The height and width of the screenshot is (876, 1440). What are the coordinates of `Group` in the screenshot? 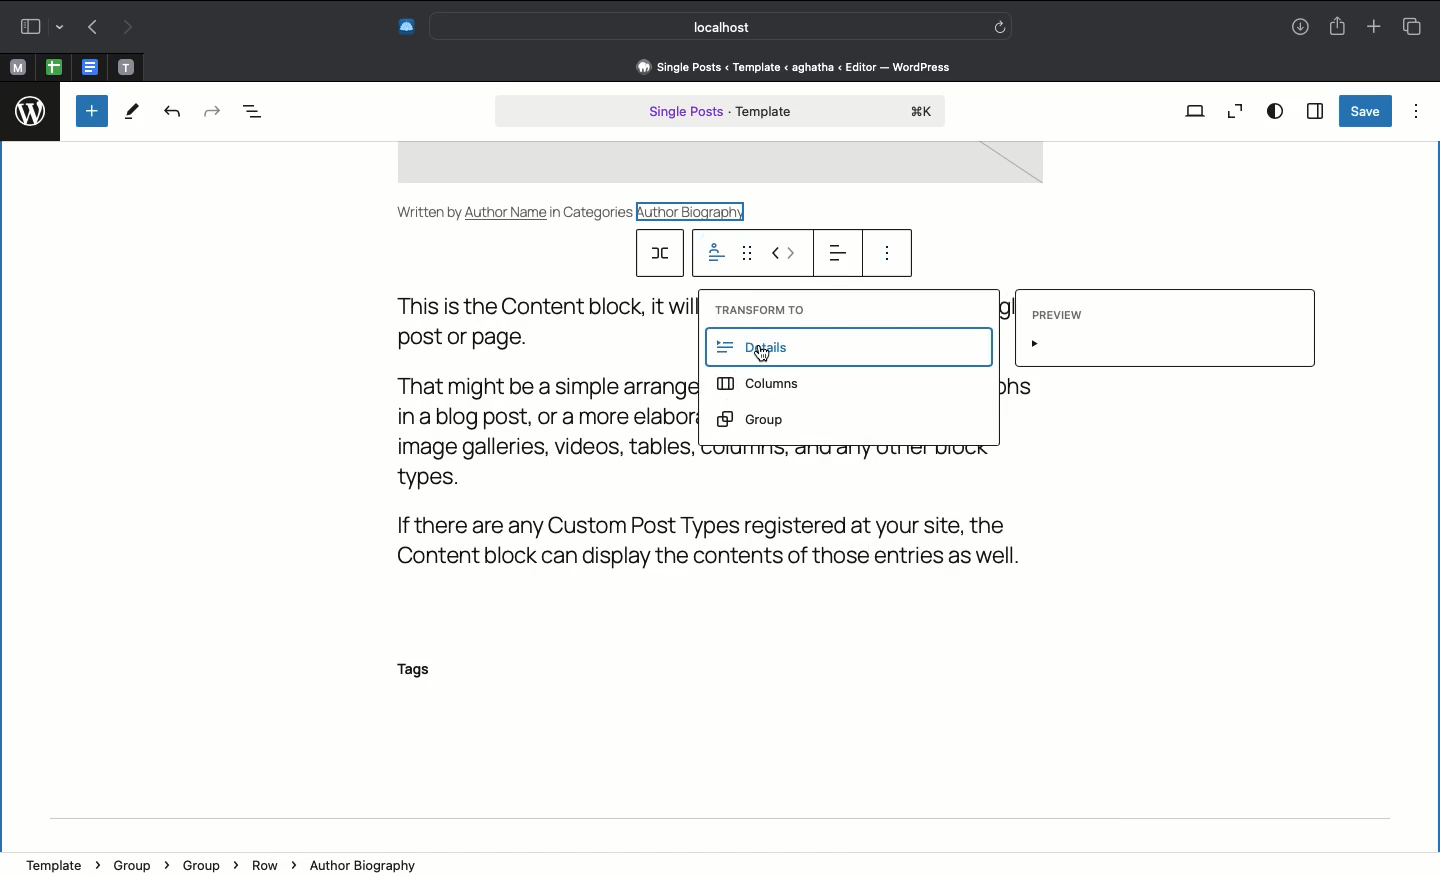 It's located at (207, 864).